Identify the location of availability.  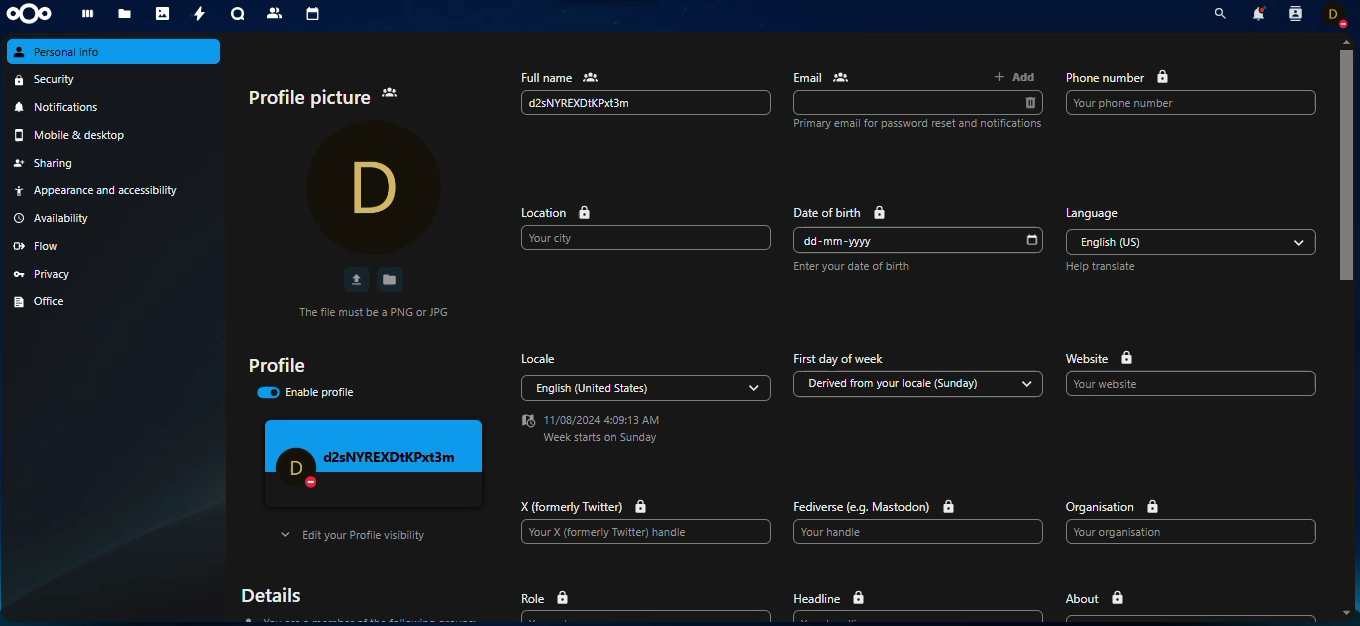
(113, 218).